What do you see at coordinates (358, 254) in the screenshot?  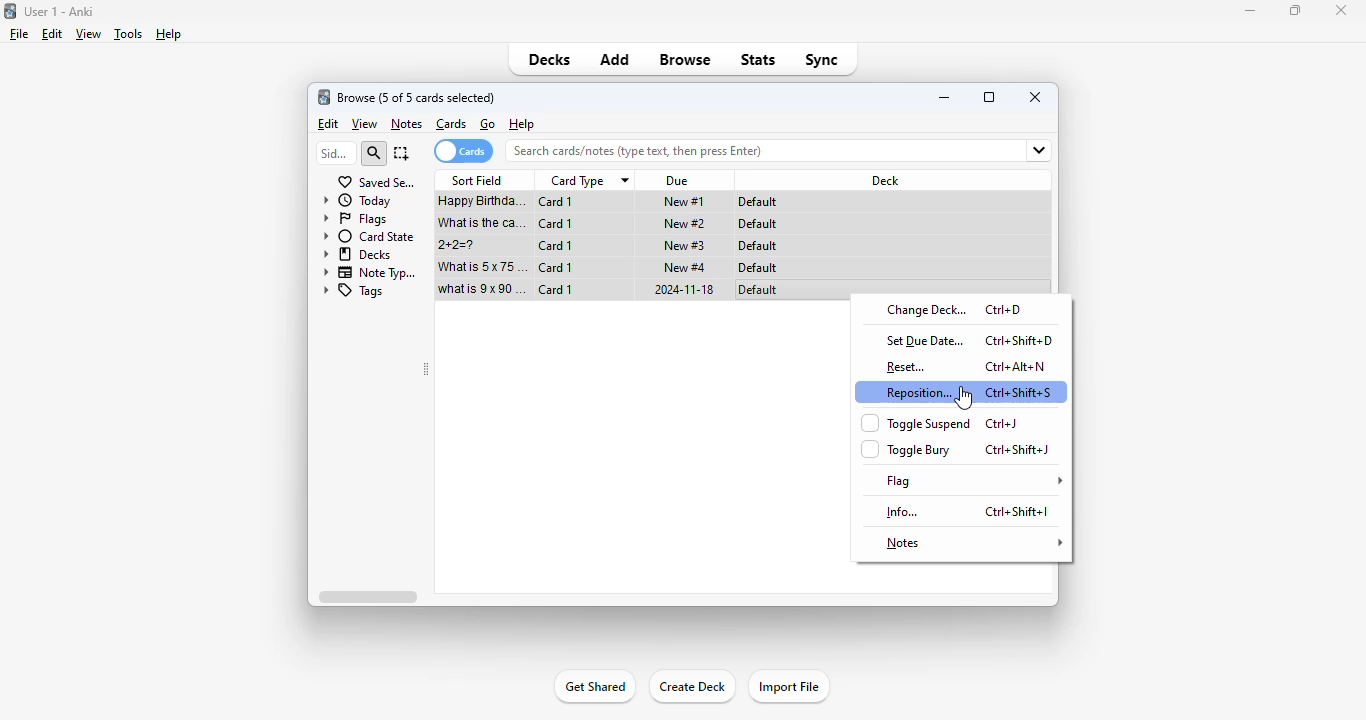 I see `decks` at bounding box center [358, 254].